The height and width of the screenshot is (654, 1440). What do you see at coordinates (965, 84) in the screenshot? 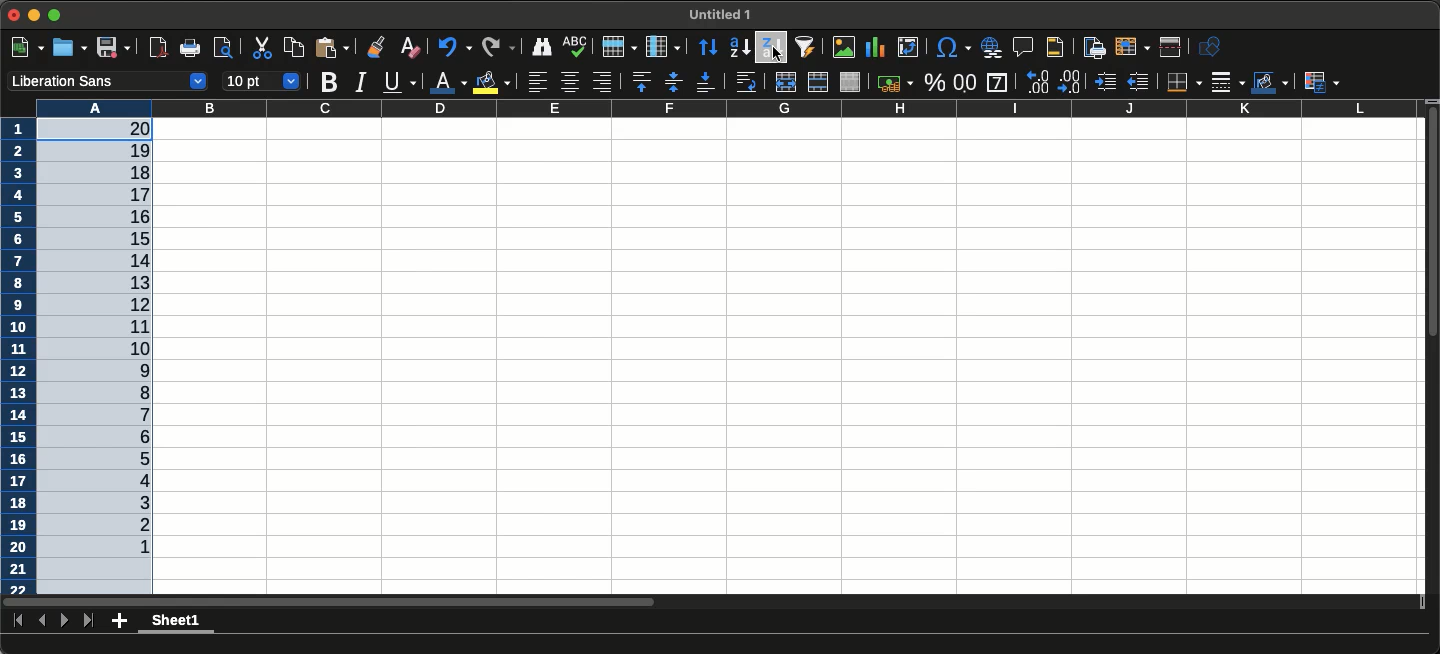
I see `Format as number` at bounding box center [965, 84].